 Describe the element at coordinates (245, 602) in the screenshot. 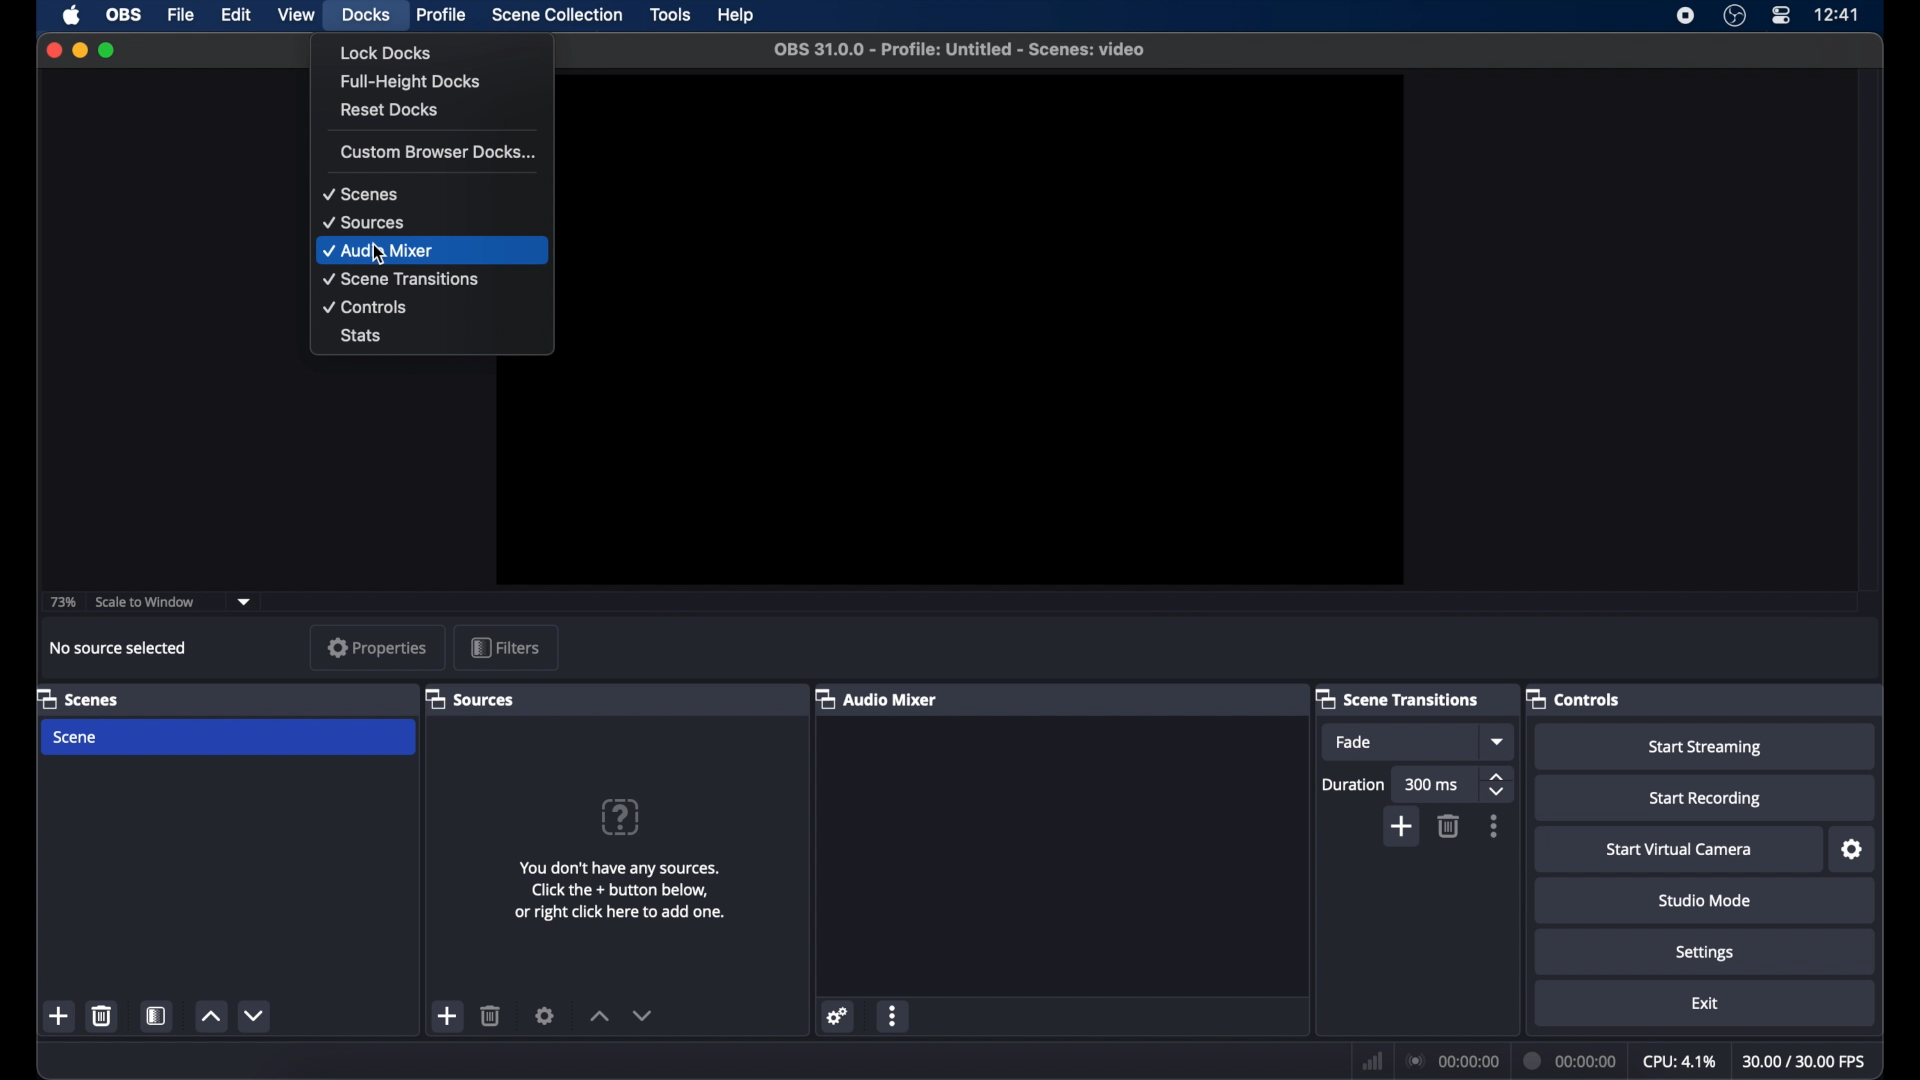

I see `dropdown` at that location.